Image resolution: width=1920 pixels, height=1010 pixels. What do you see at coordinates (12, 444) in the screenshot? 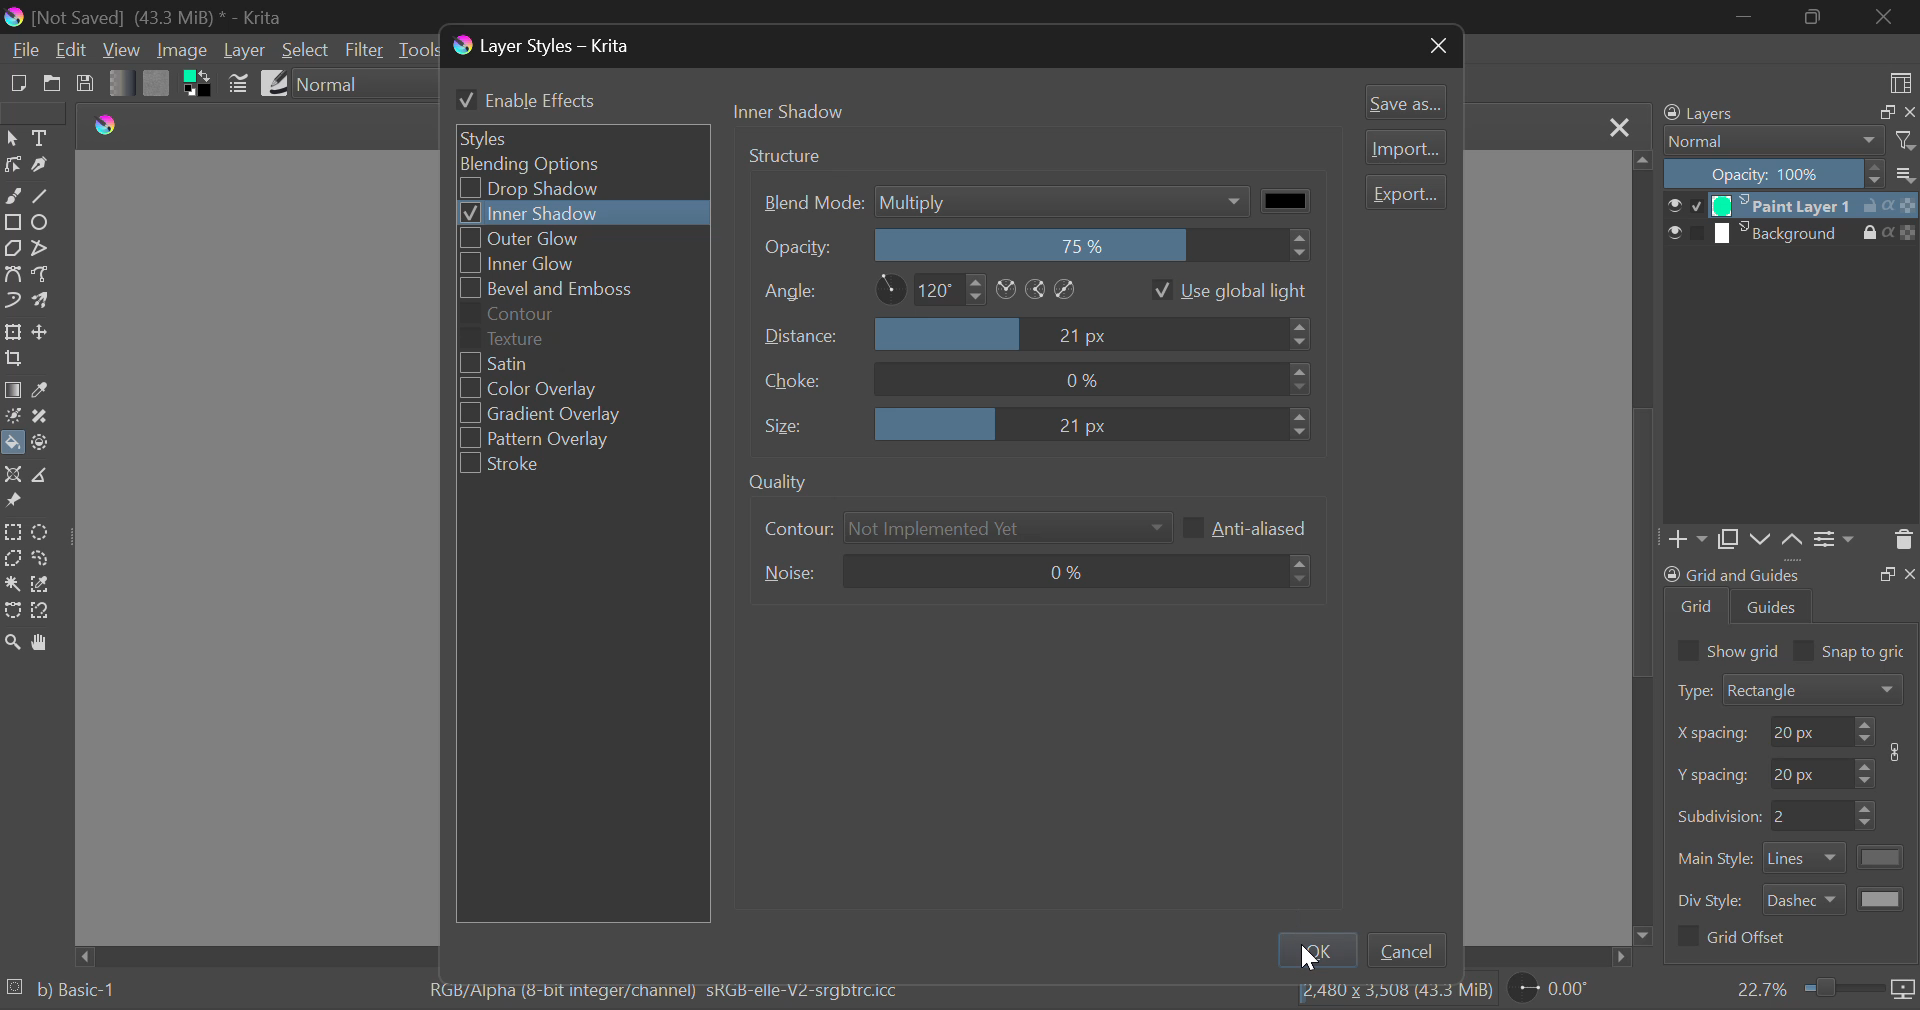
I see `Fill` at bounding box center [12, 444].